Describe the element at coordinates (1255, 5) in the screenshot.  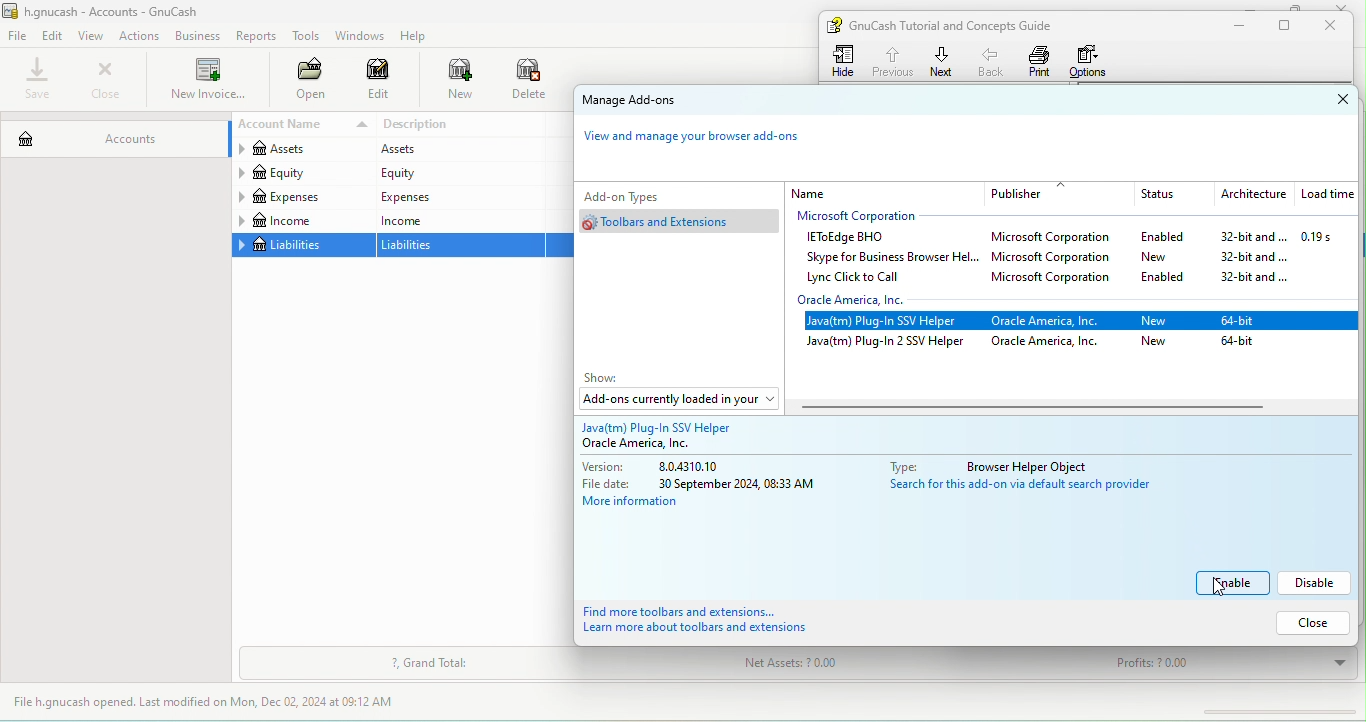
I see `minimize` at that location.